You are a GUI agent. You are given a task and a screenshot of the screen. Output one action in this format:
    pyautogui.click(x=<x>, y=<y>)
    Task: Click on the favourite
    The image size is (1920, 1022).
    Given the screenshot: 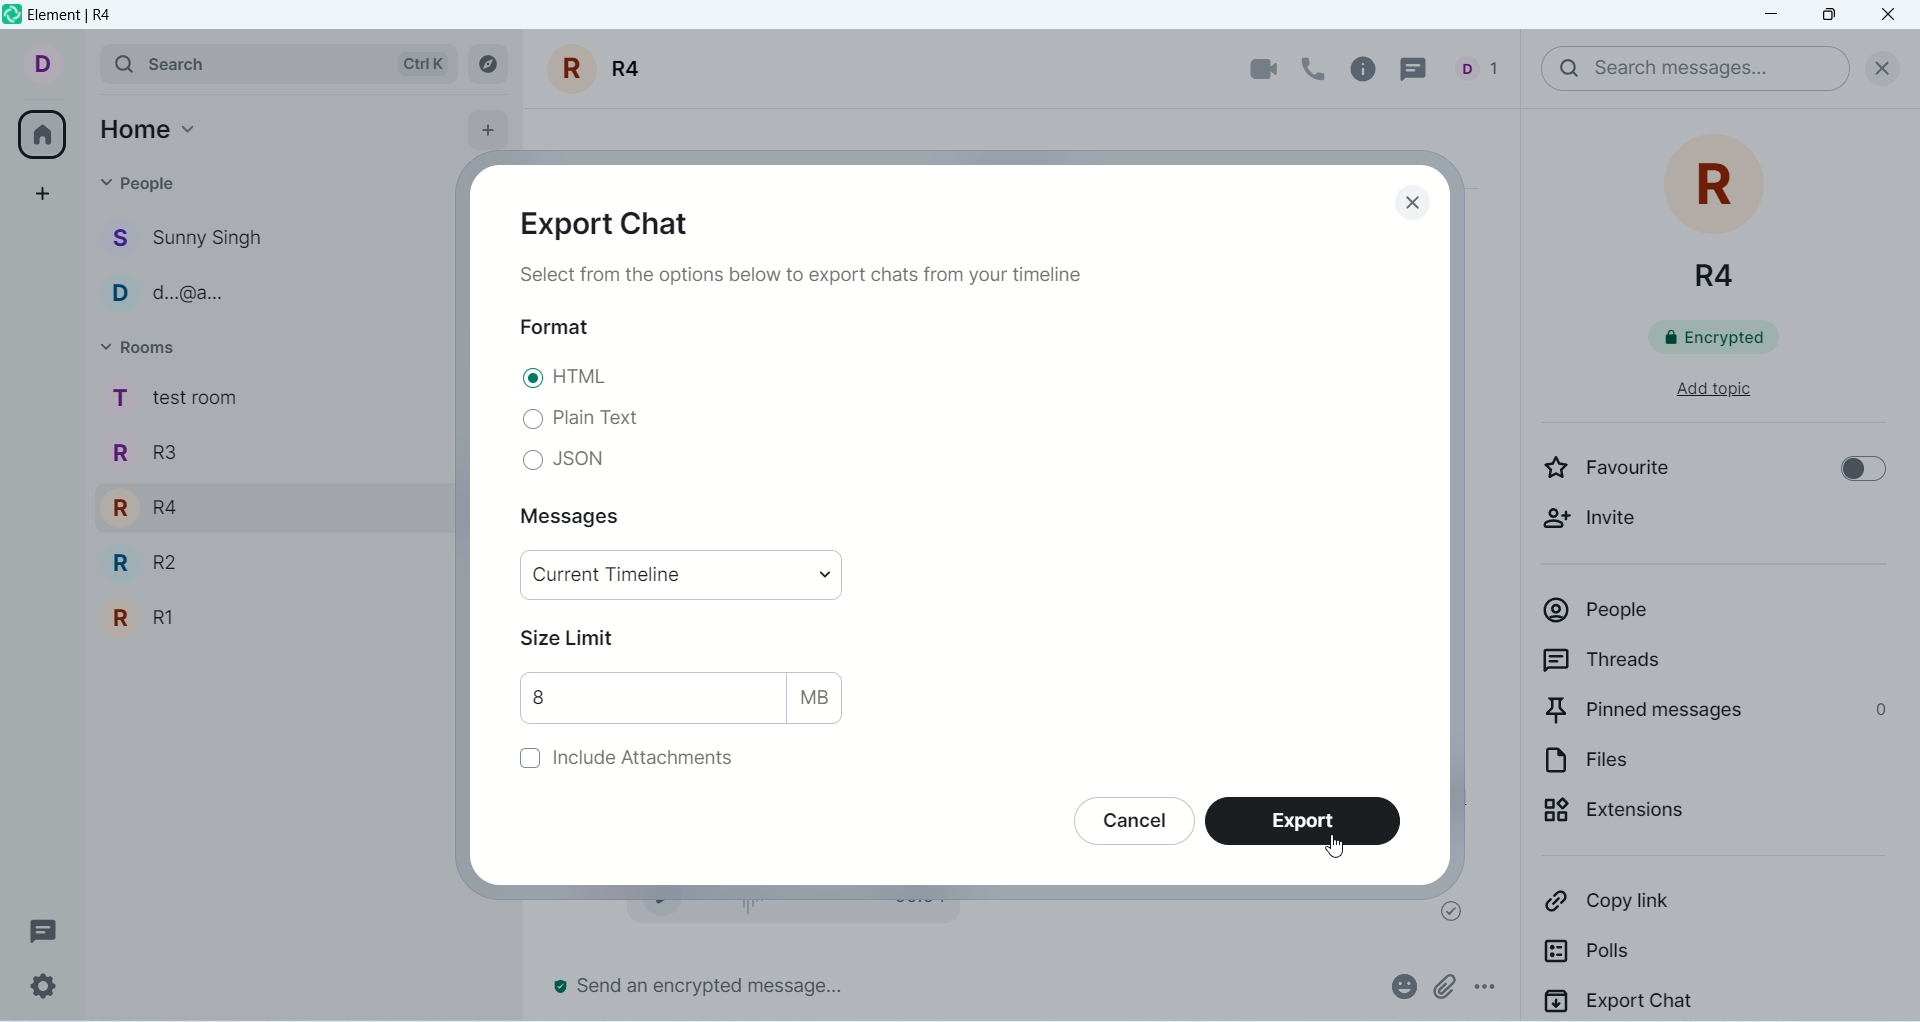 What is the action you would take?
    pyautogui.click(x=1634, y=468)
    